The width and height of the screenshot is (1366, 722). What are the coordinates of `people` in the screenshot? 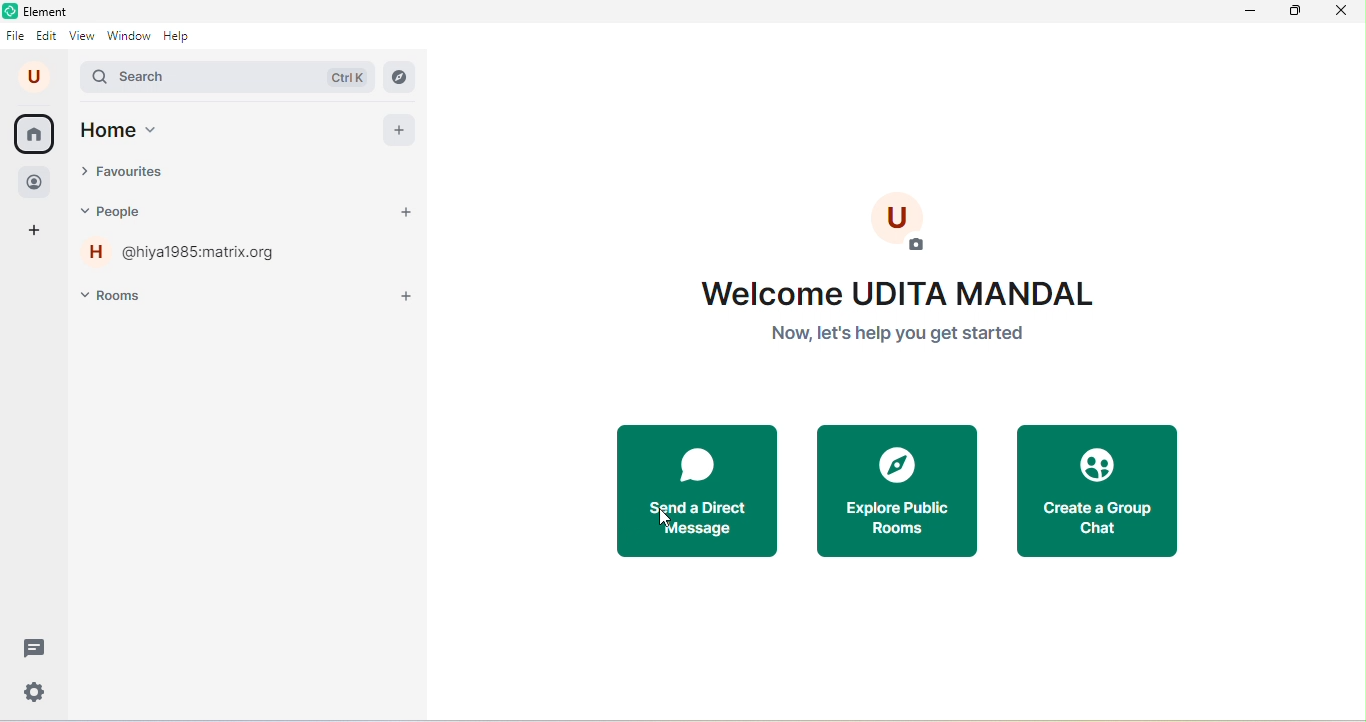 It's located at (38, 180).